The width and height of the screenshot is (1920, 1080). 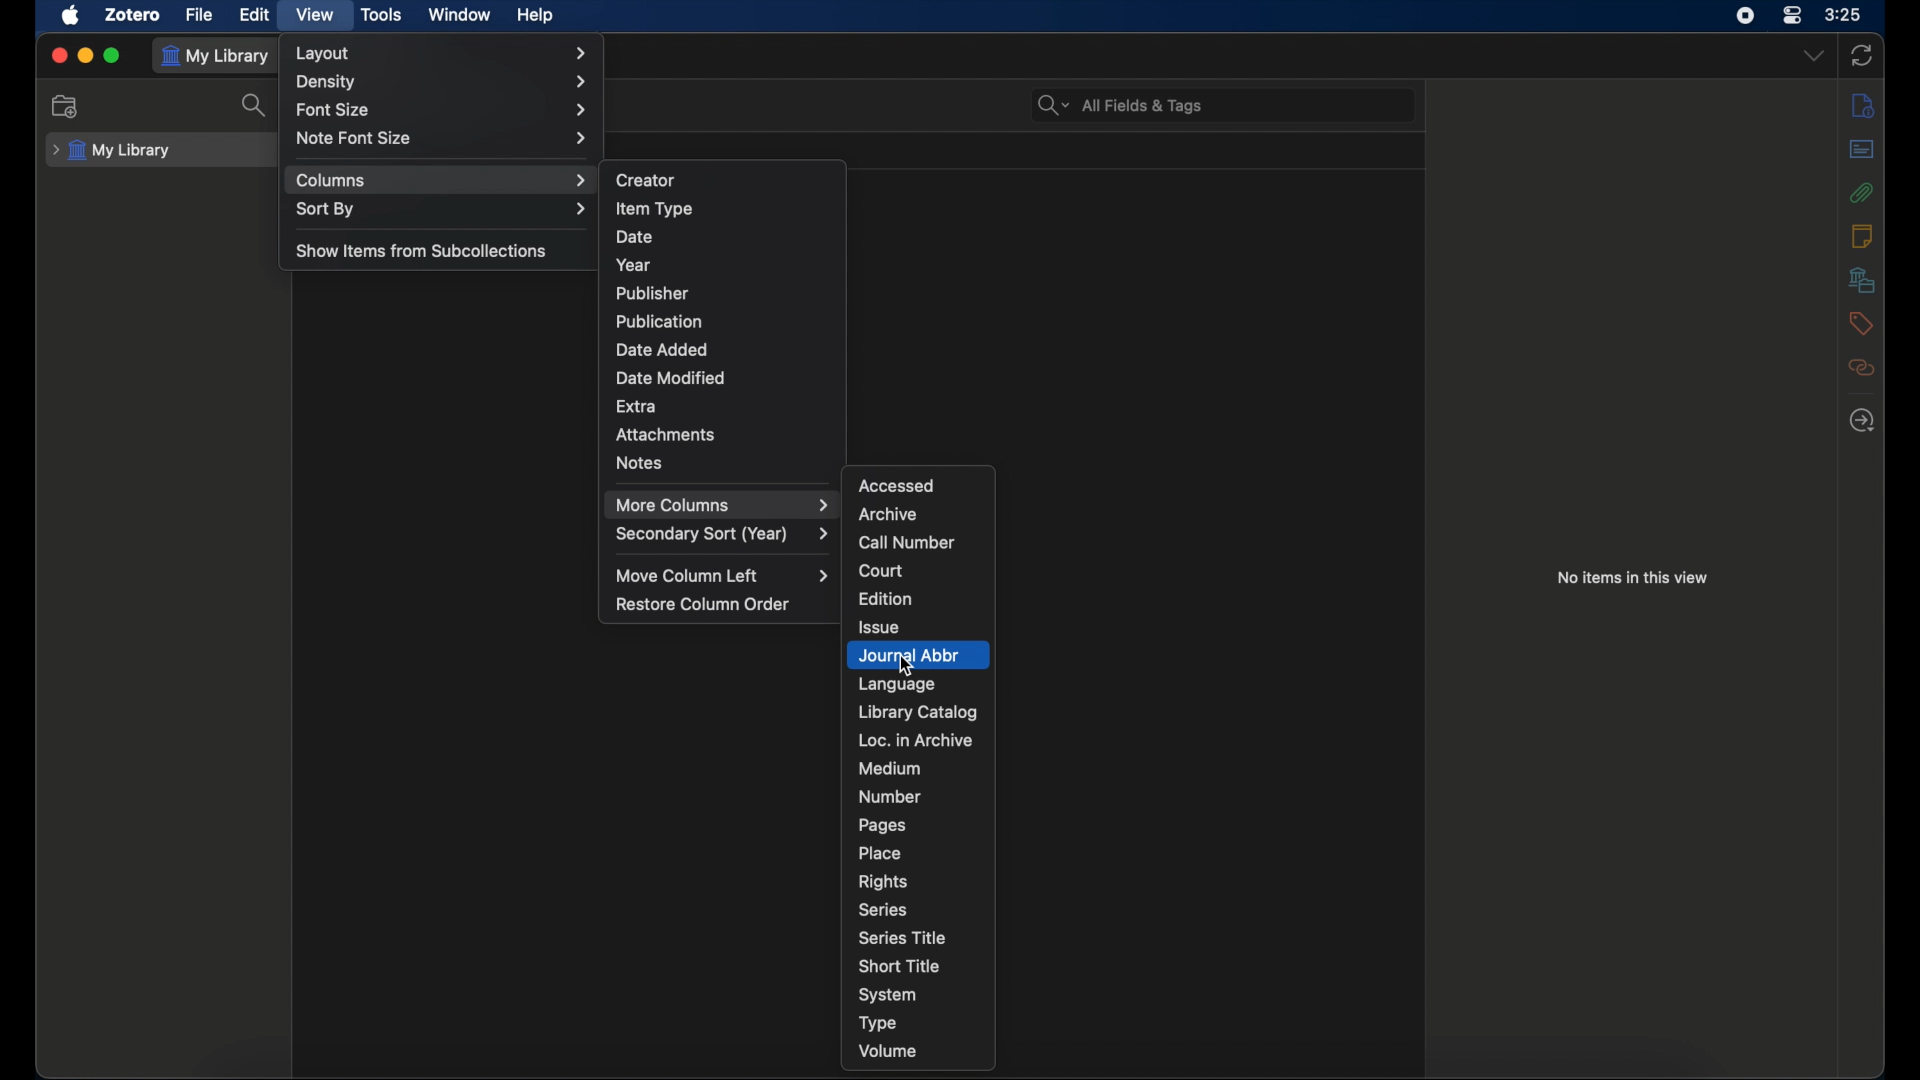 I want to click on minimize, so click(x=86, y=56).